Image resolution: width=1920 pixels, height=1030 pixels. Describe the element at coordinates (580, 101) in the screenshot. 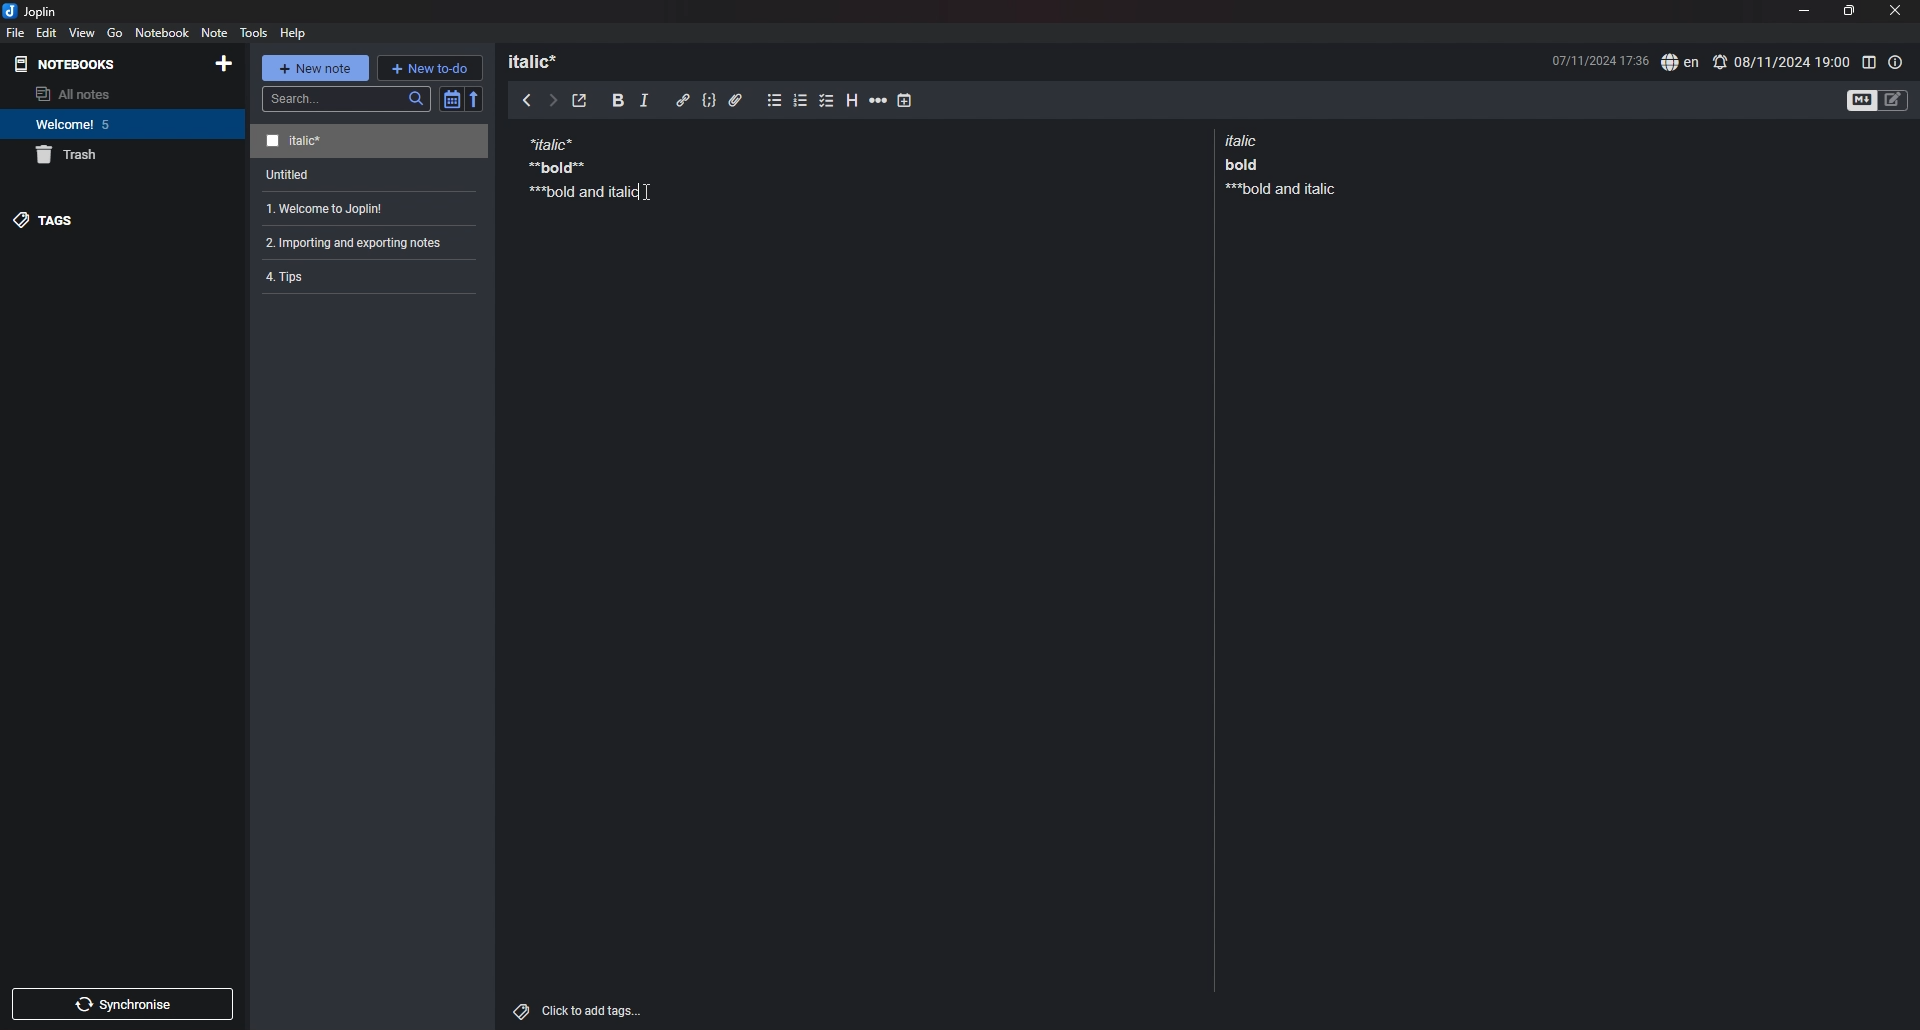

I see `toggle external editor` at that location.